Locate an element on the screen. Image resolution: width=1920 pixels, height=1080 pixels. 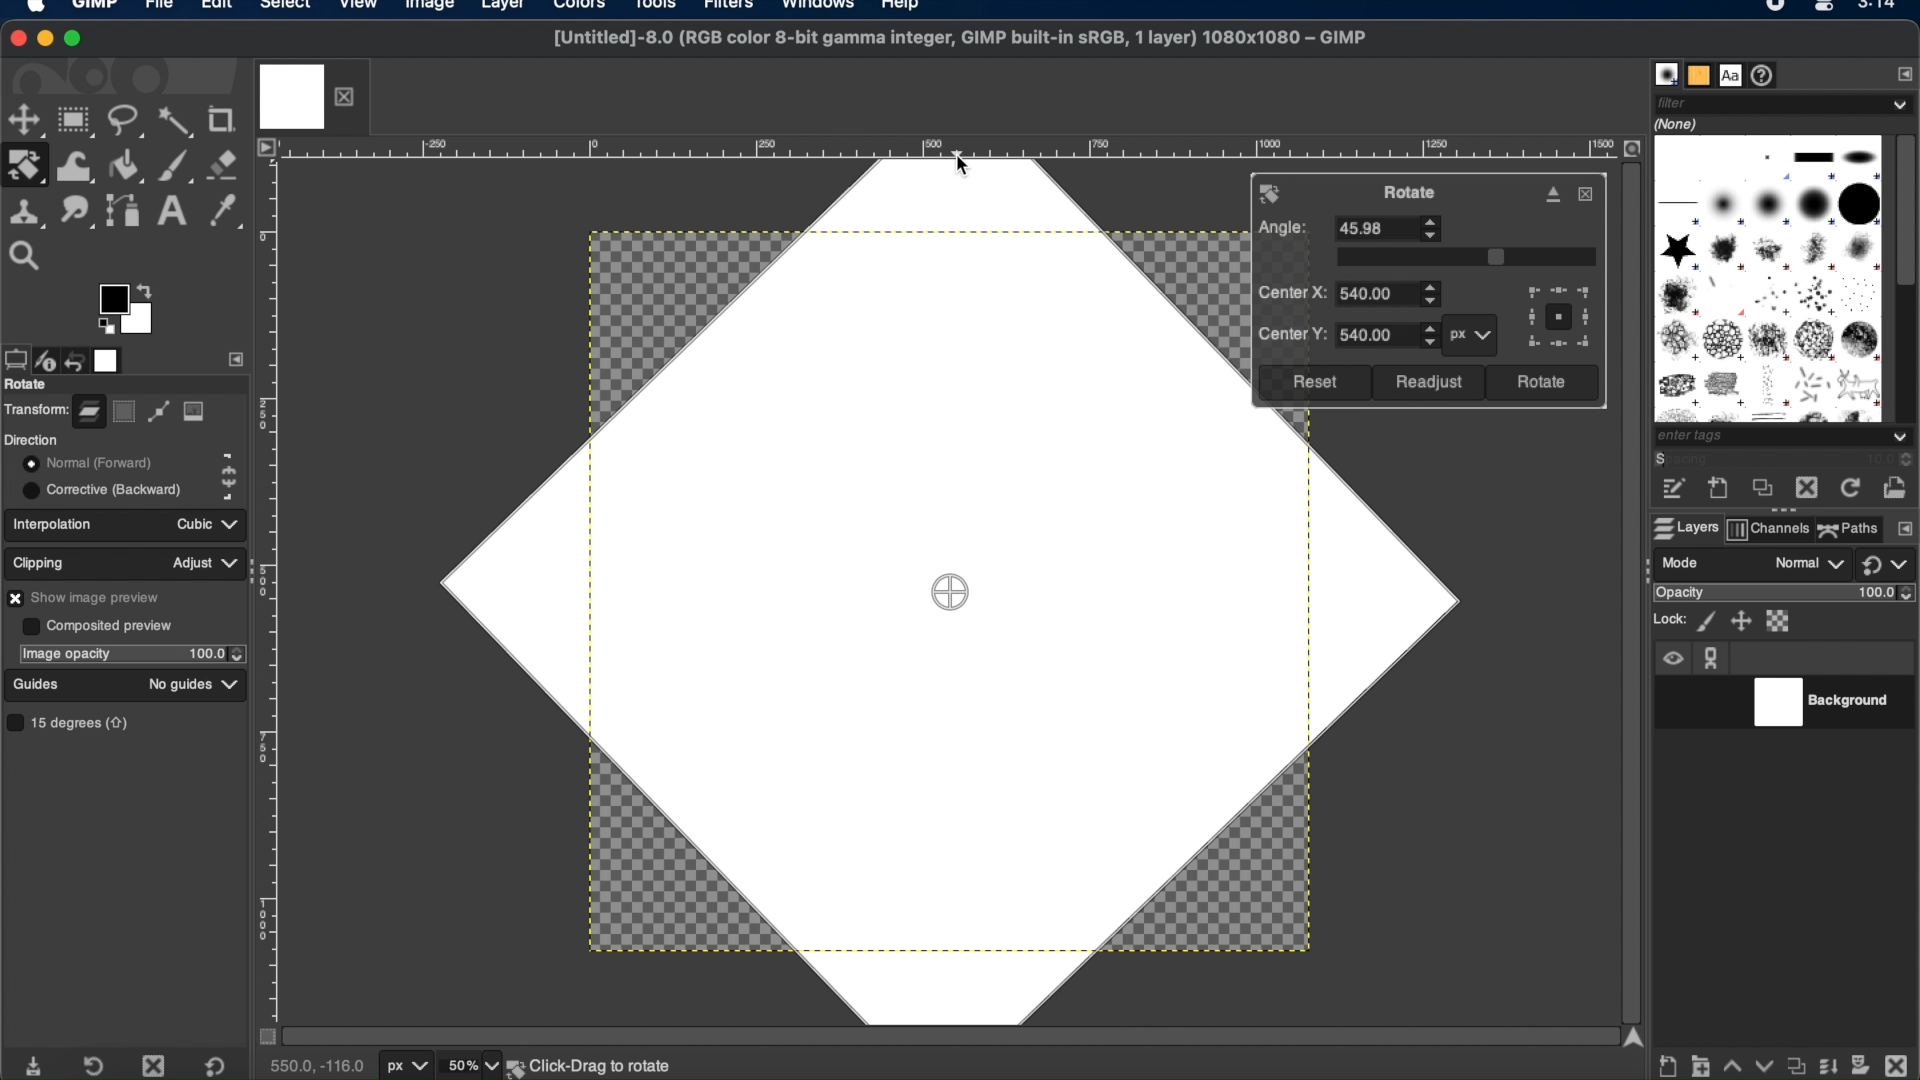
raise this layer is located at coordinates (1731, 1061).